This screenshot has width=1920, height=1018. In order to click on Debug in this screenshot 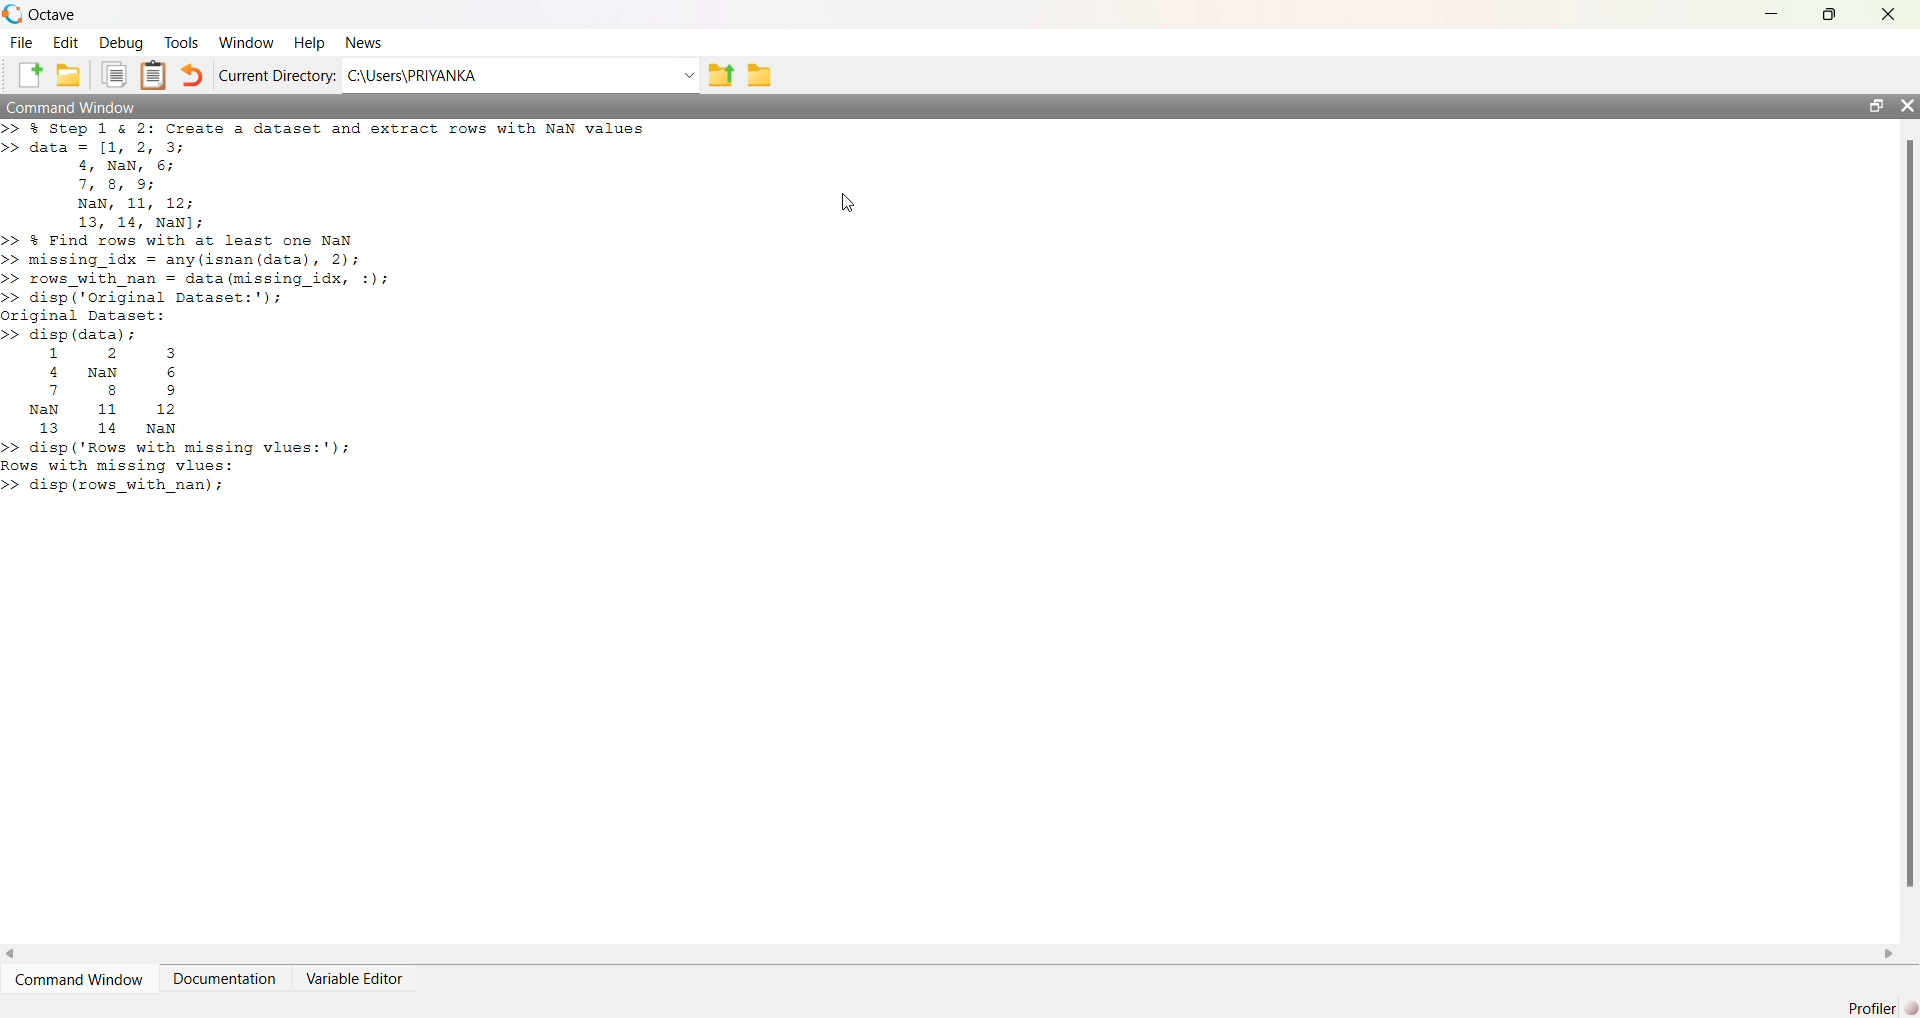, I will do `click(121, 43)`.